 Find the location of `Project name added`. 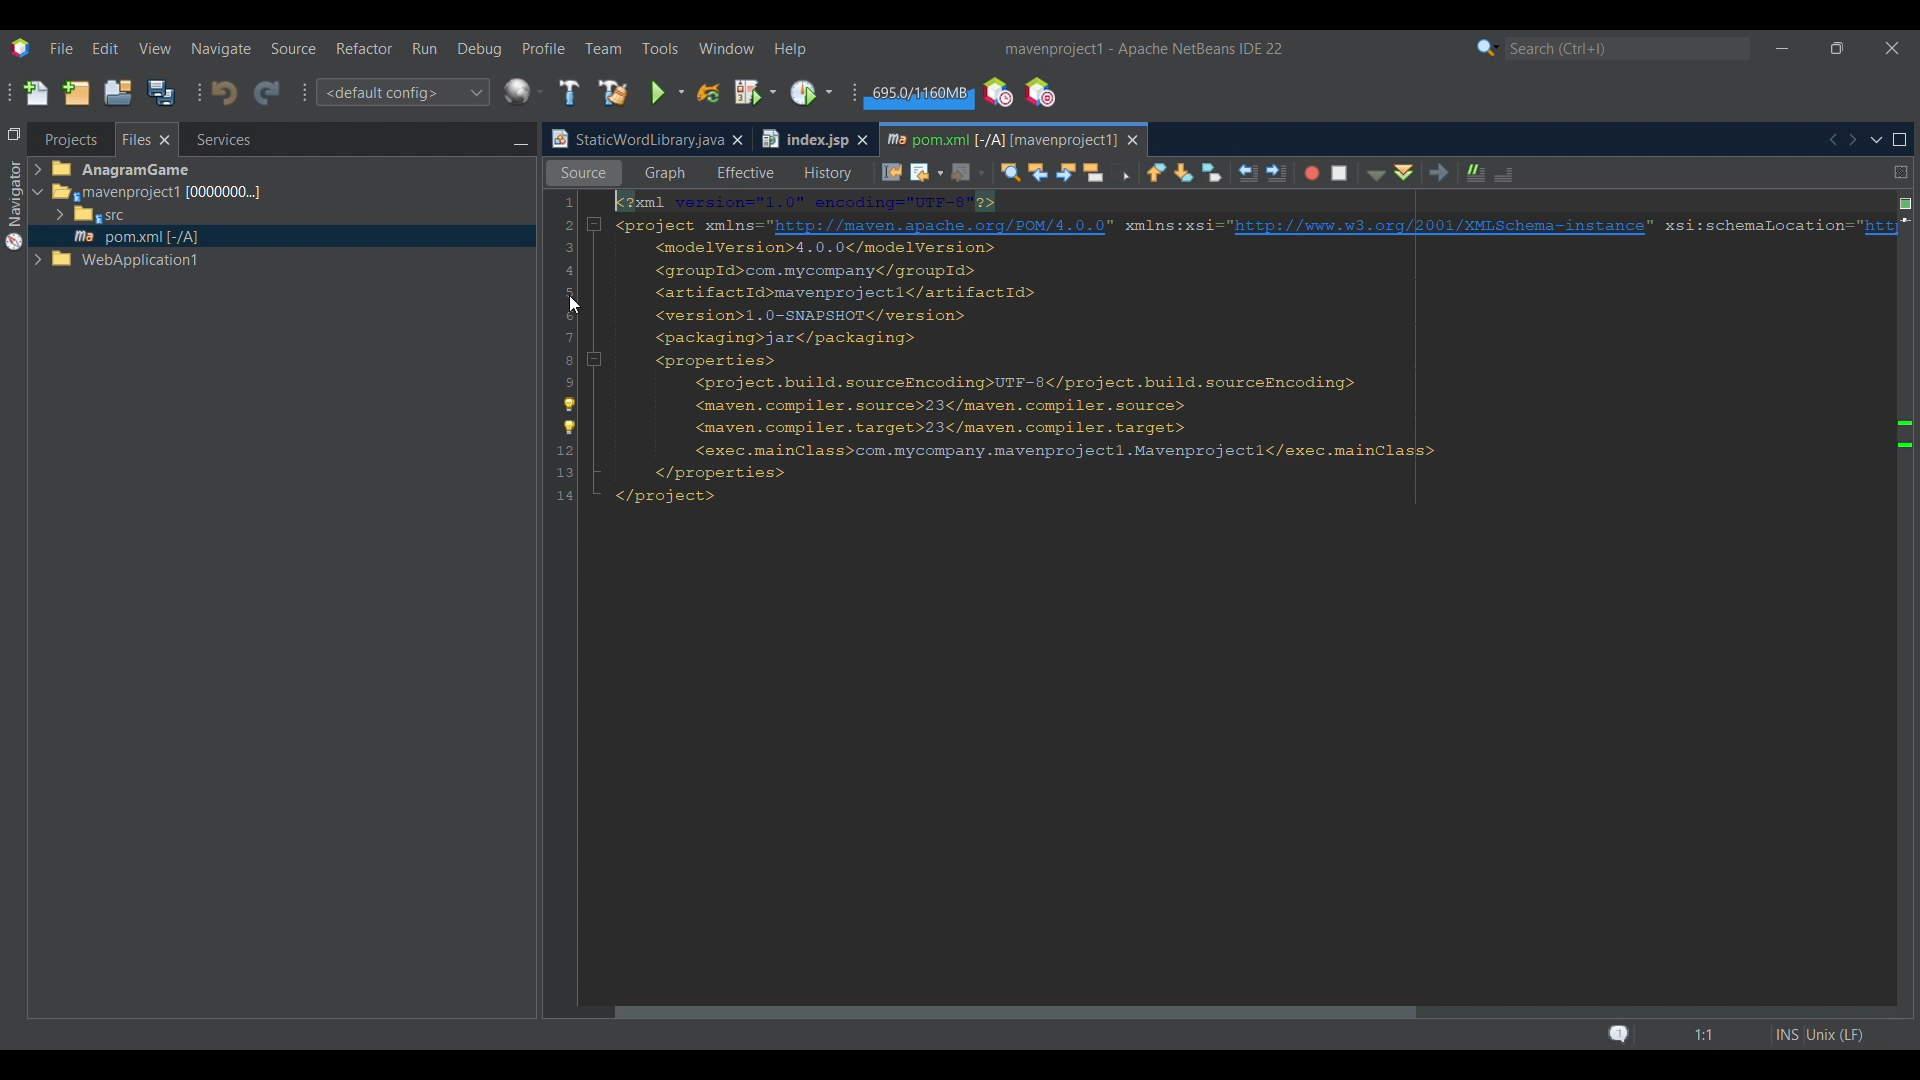

Project name added is located at coordinates (1143, 49).